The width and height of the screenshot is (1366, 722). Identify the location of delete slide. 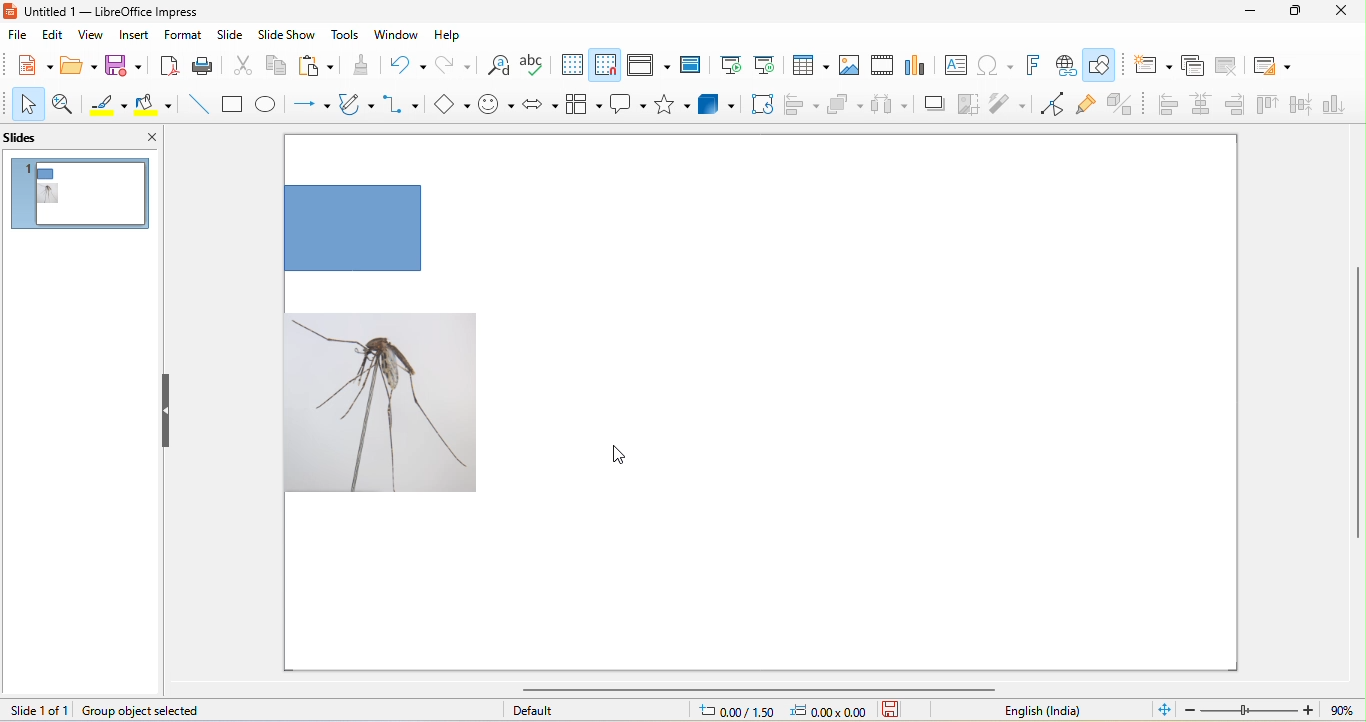
(1226, 66).